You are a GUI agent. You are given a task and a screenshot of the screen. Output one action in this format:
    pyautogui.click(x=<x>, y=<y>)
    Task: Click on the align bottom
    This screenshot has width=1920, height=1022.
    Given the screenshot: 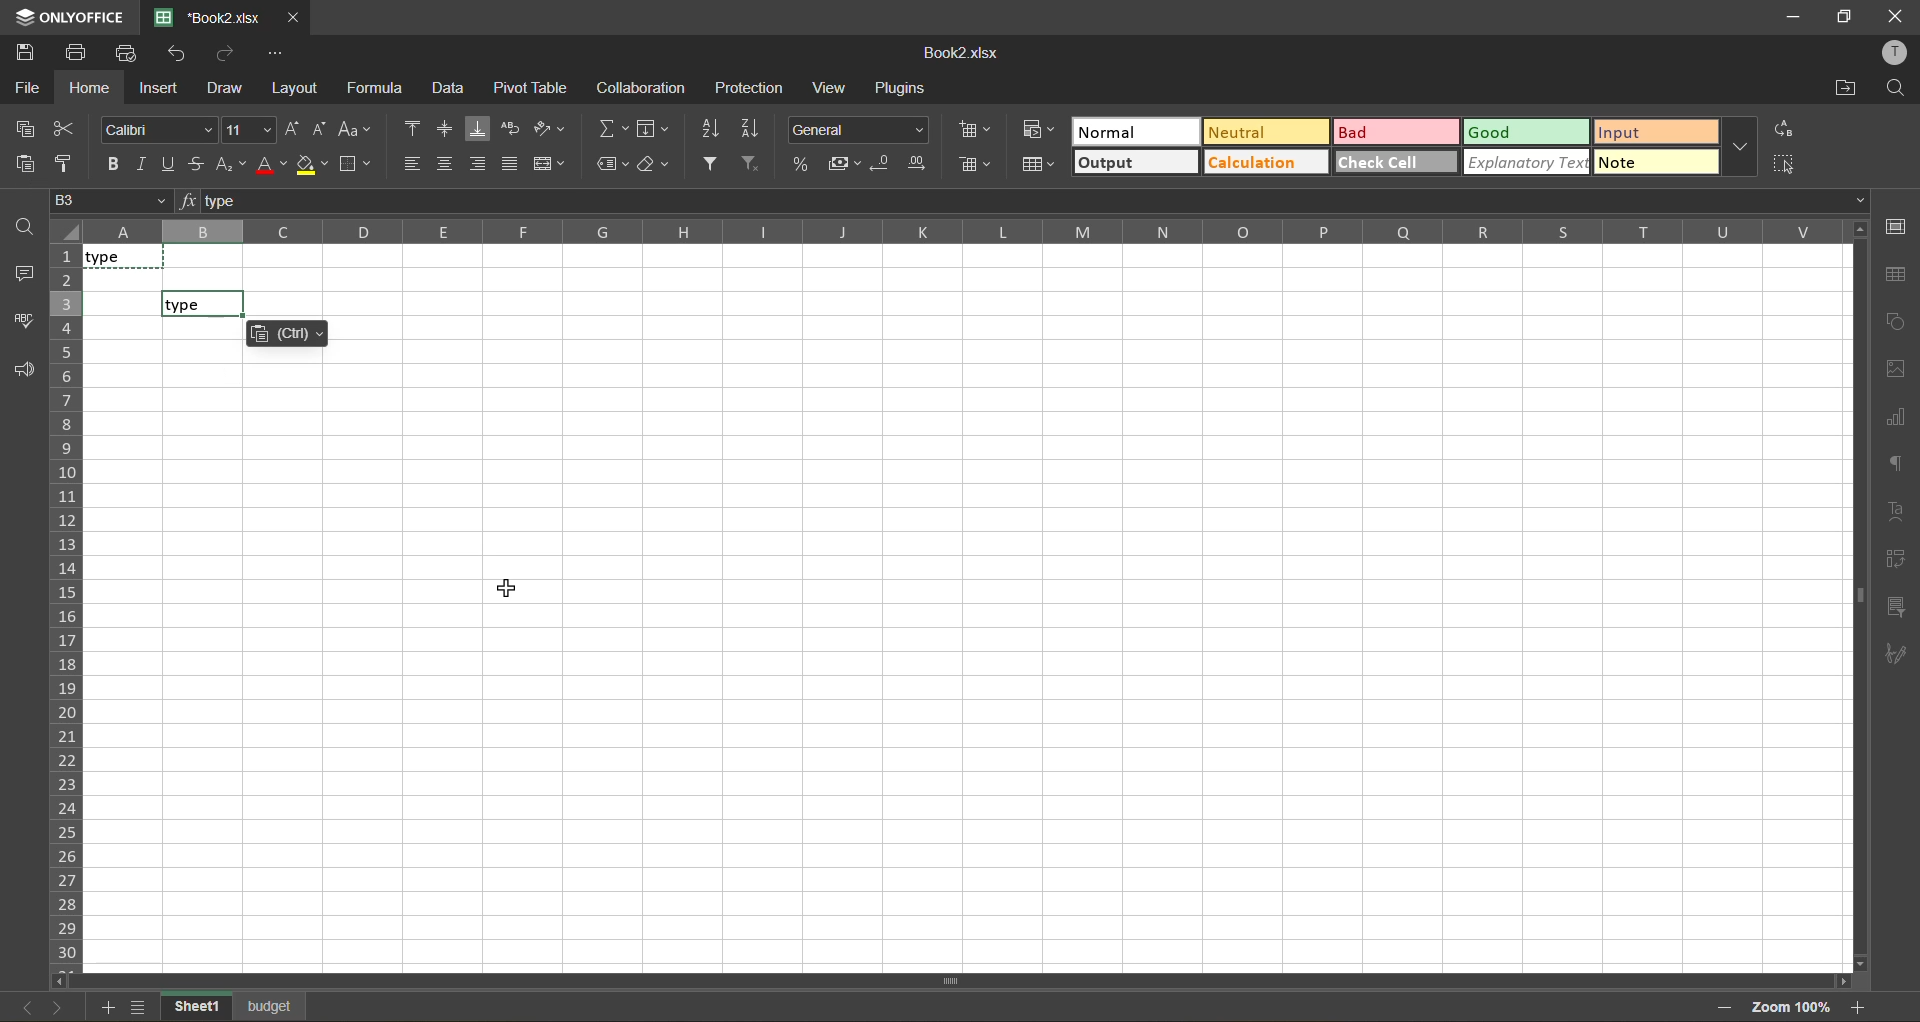 What is the action you would take?
    pyautogui.click(x=479, y=164)
    